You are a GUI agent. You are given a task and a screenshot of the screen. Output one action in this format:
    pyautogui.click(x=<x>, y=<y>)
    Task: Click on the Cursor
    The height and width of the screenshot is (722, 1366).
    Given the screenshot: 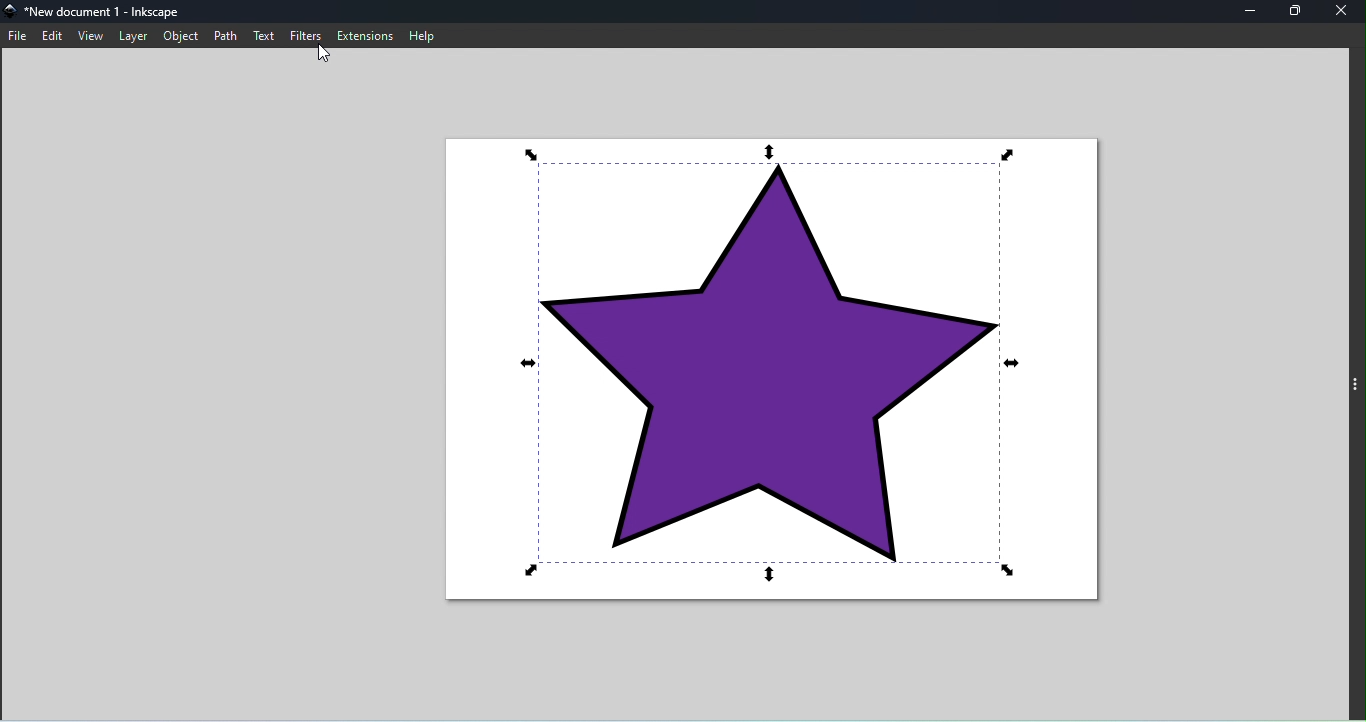 What is the action you would take?
    pyautogui.click(x=326, y=57)
    